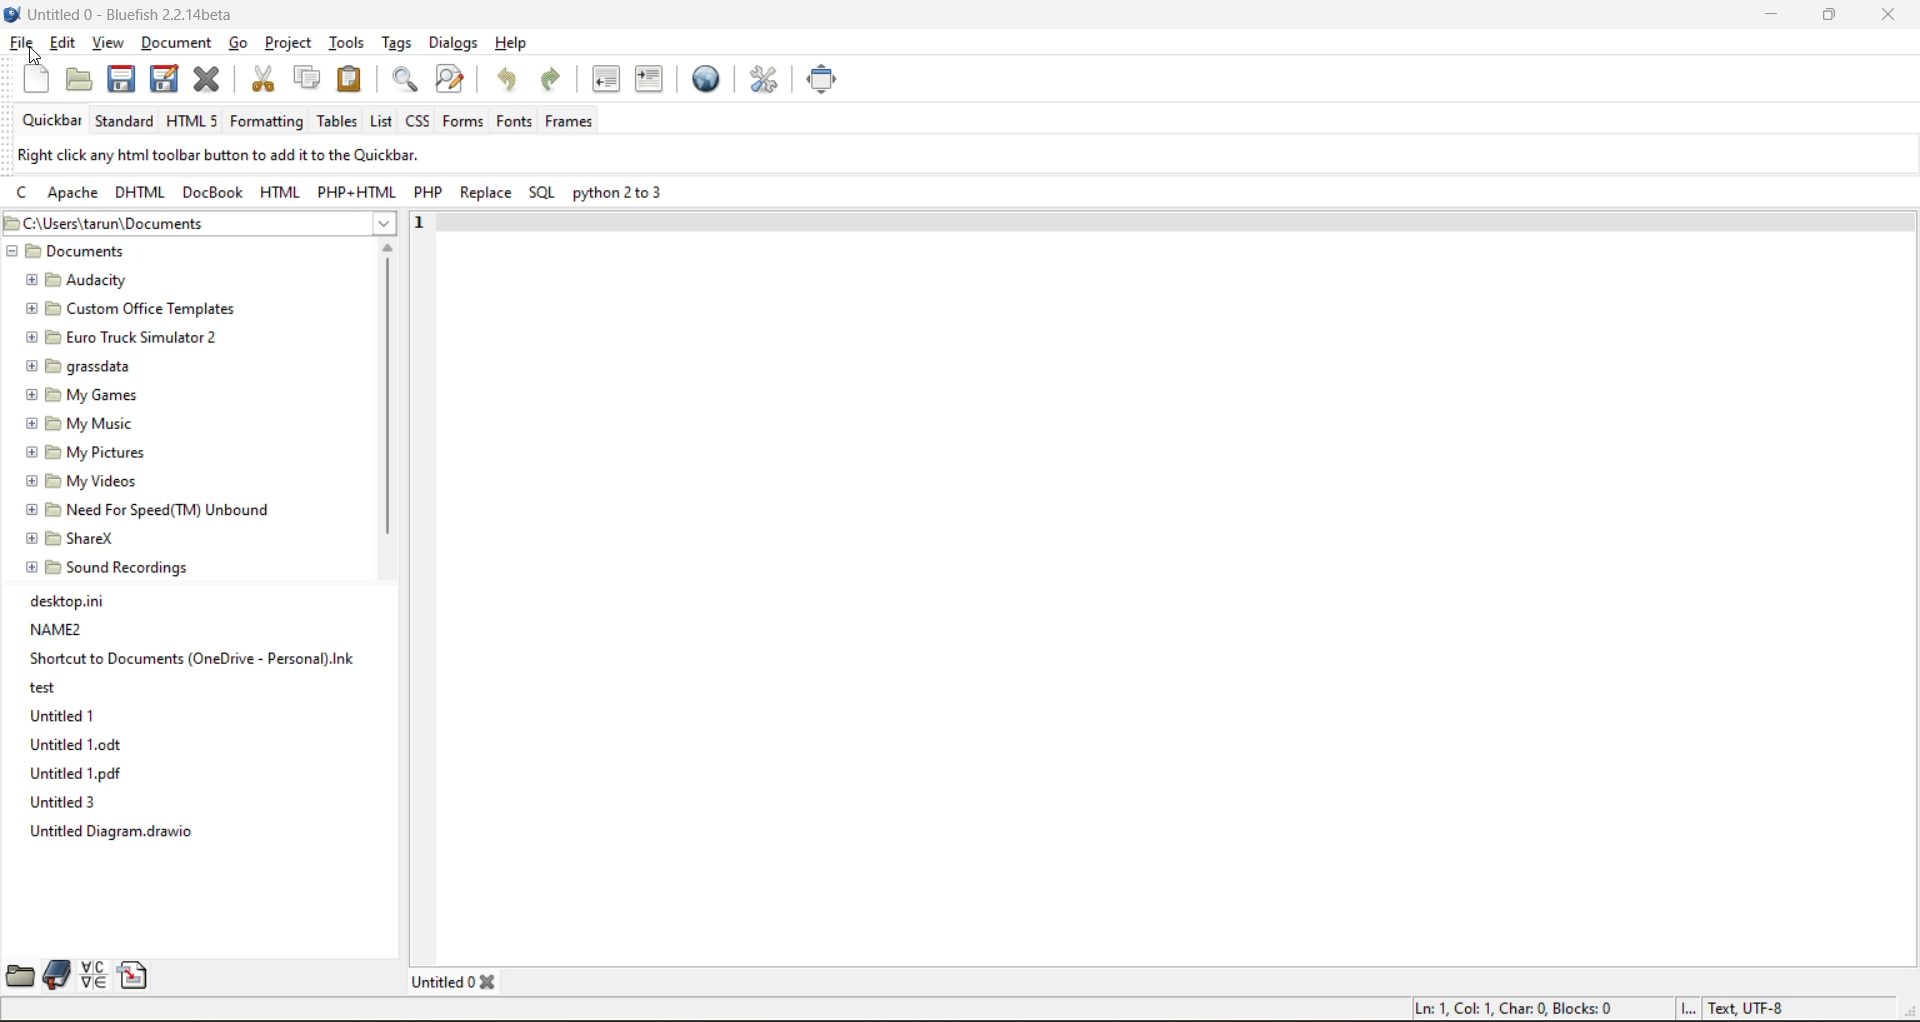  Describe the element at coordinates (64, 630) in the screenshot. I see `NAME2` at that location.